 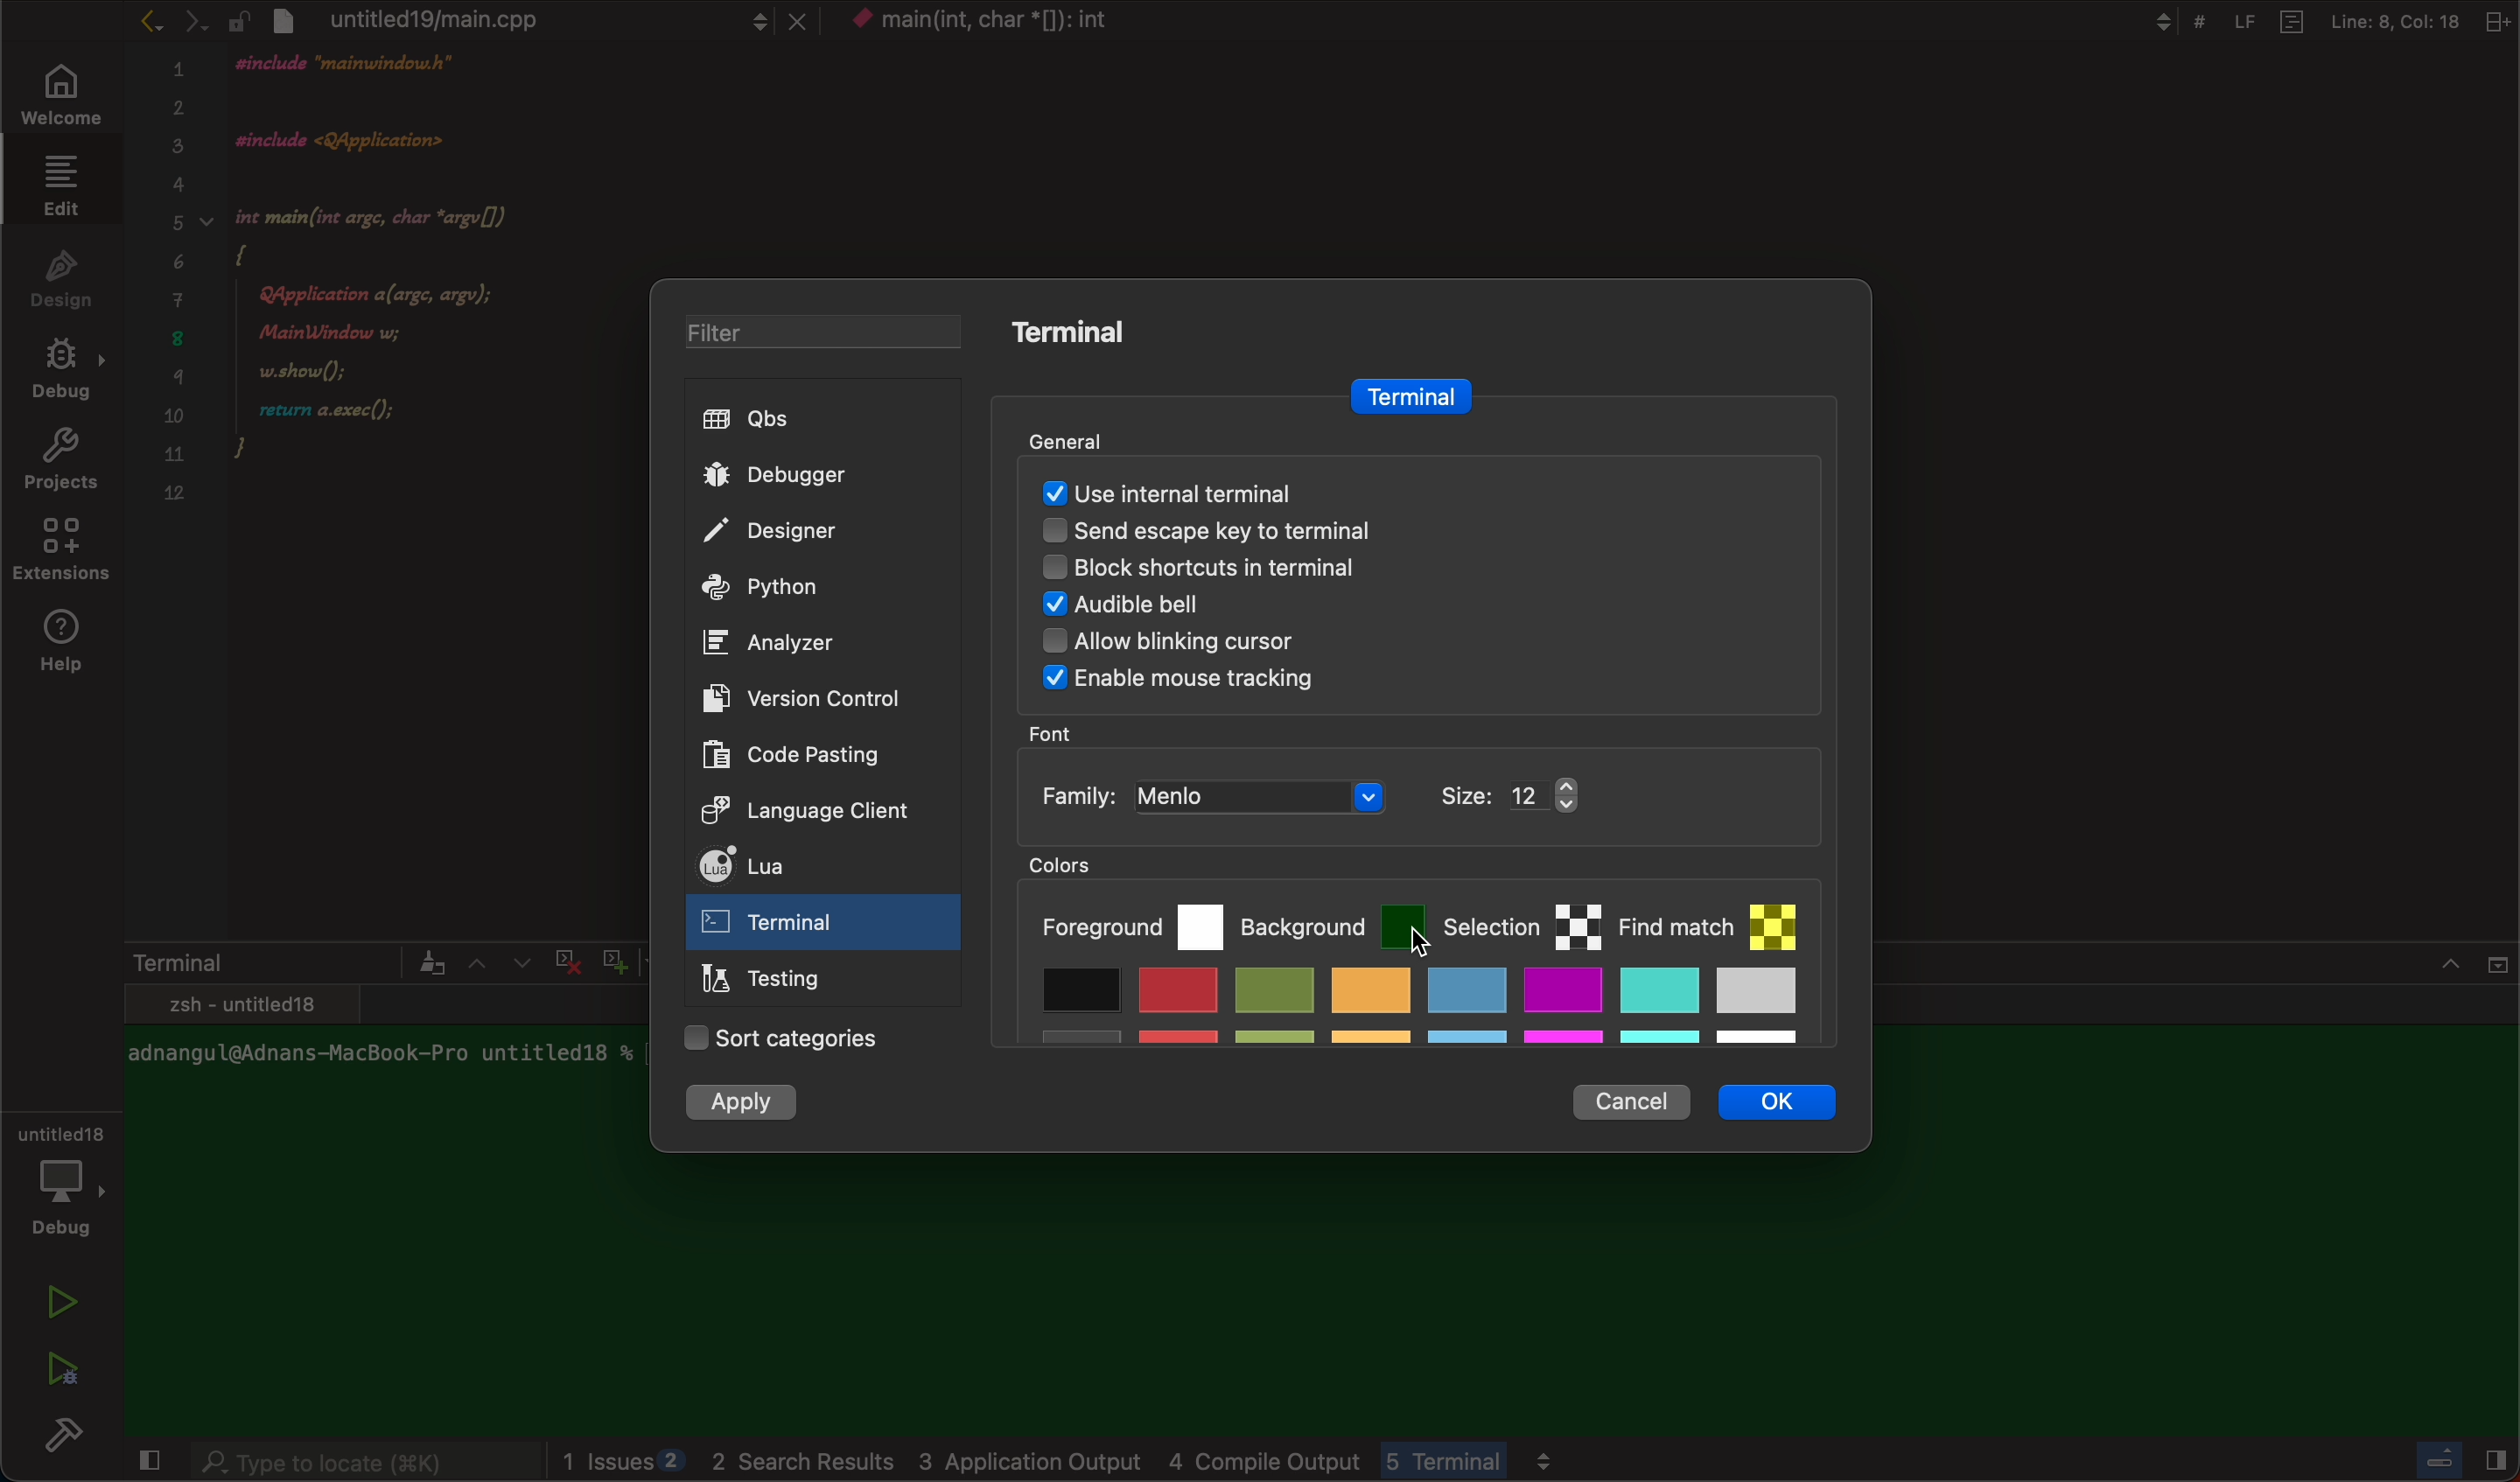 I want to click on close, so click(x=145, y=1463).